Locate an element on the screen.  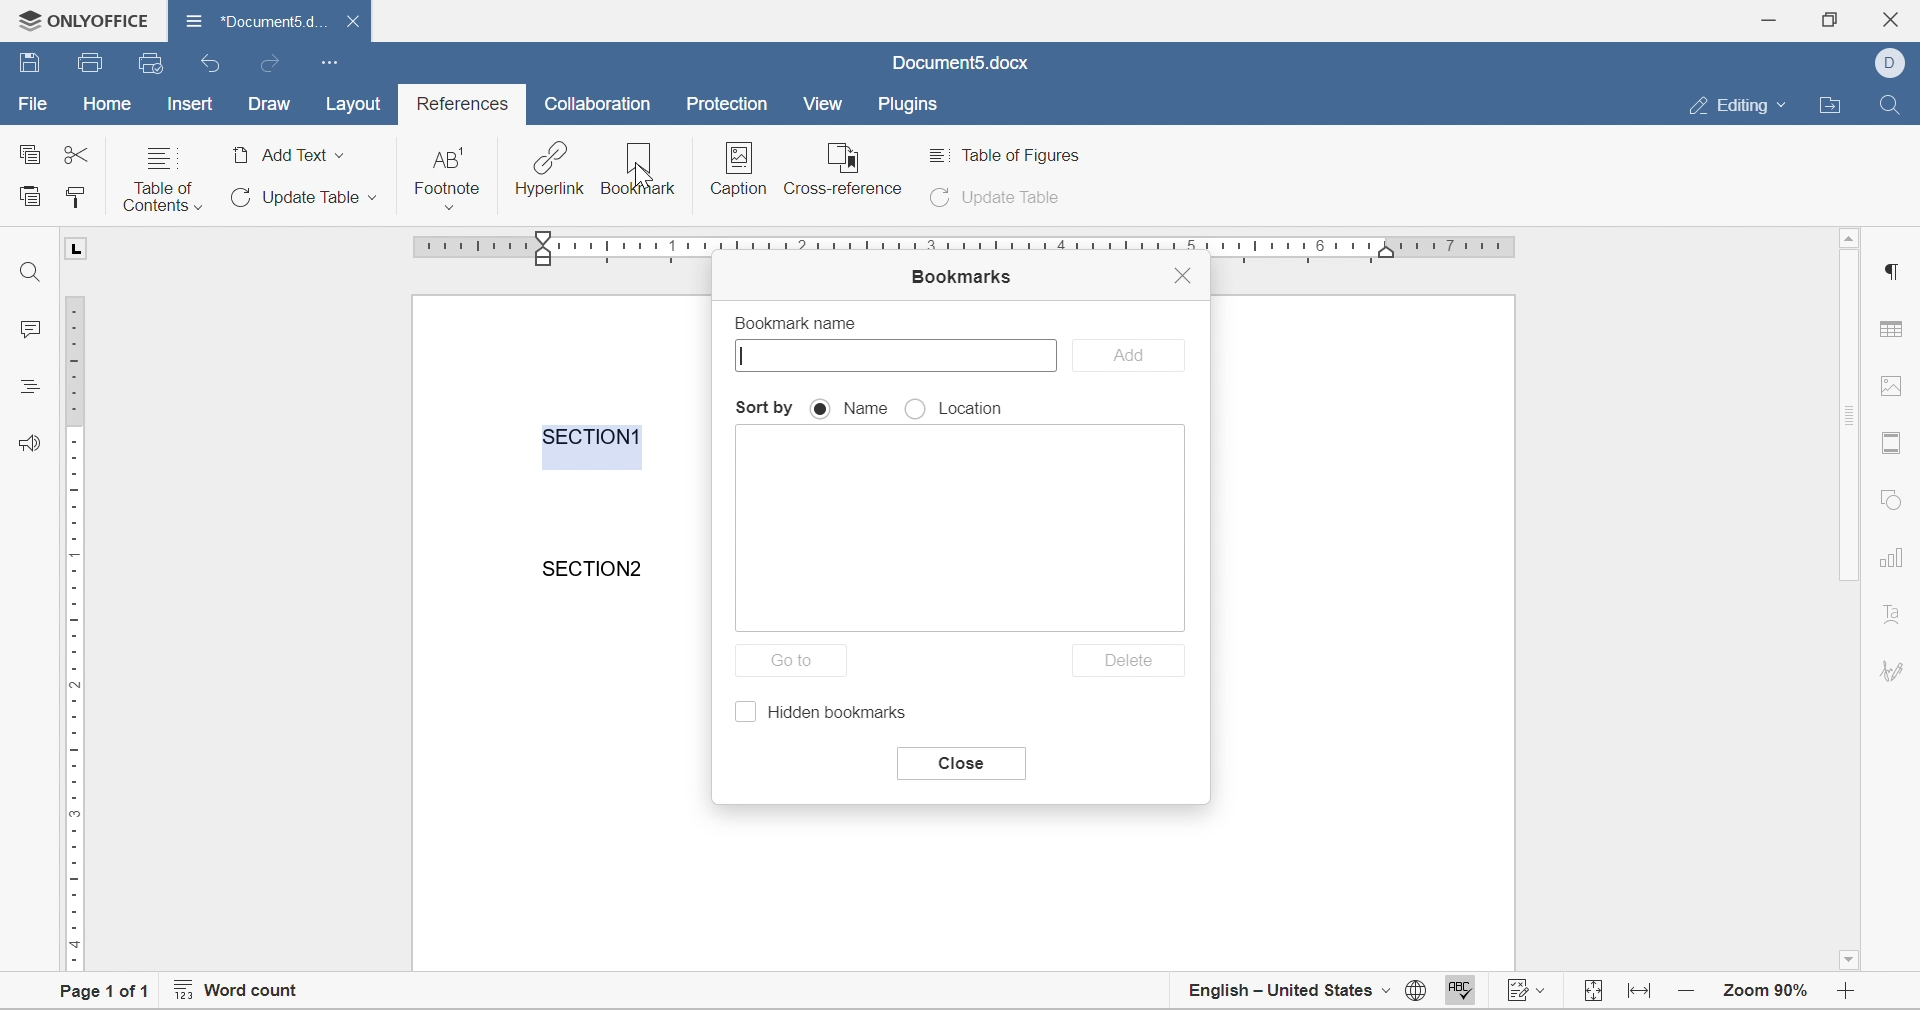
update table is located at coordinates (300, 197).